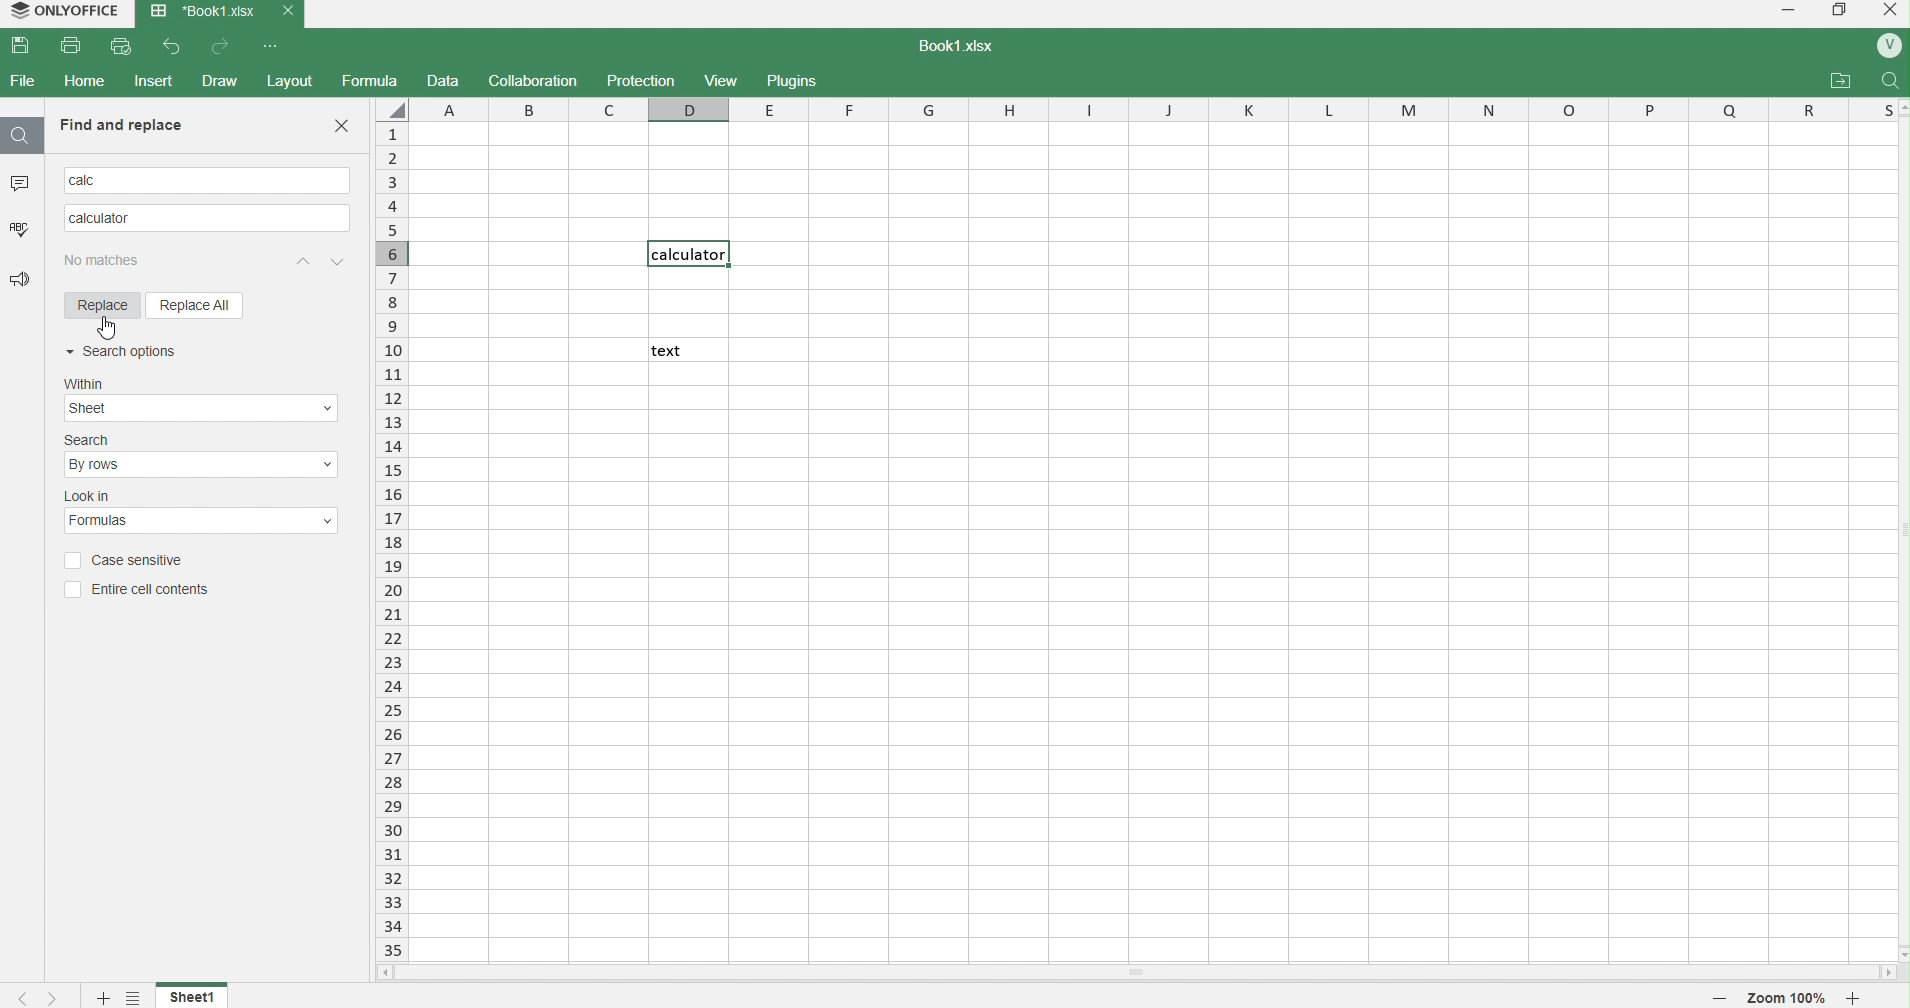  I want to click on Find and replace, so click(120, 126).